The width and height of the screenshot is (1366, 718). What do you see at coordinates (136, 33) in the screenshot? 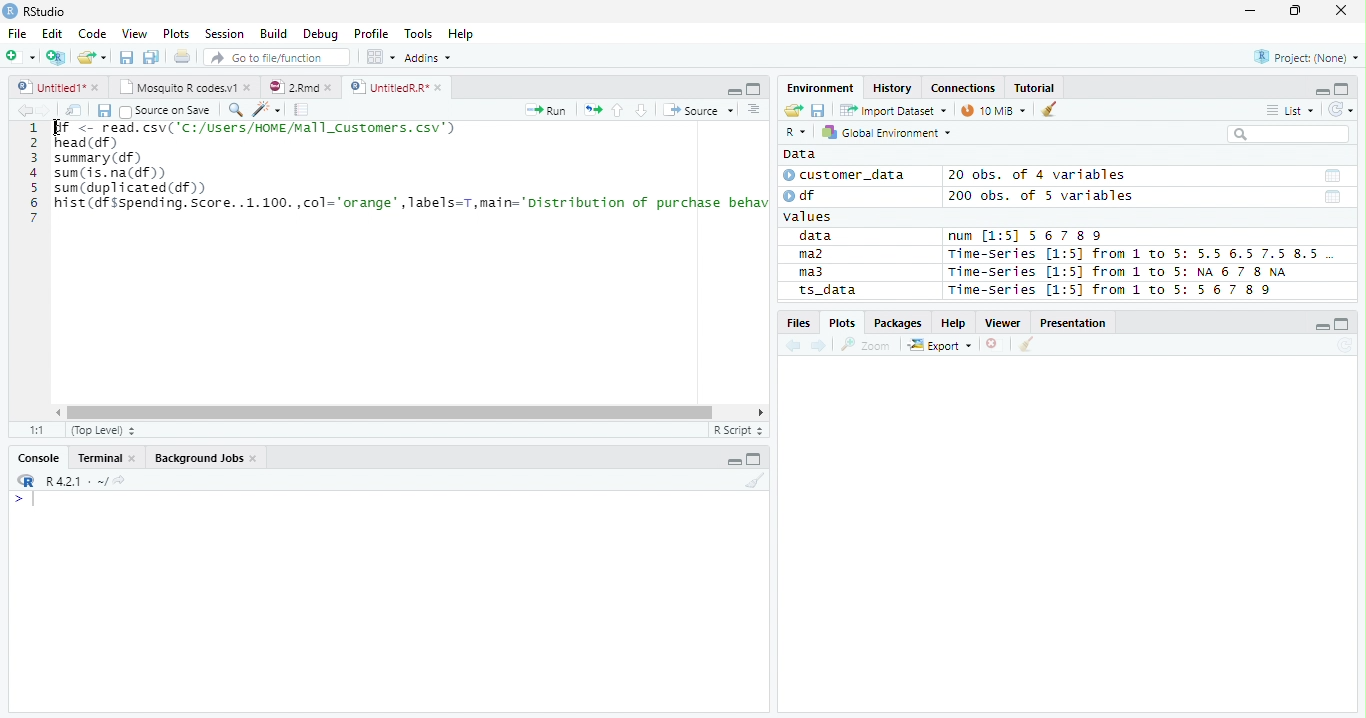
I see `View` at bounding box center [136, 33].